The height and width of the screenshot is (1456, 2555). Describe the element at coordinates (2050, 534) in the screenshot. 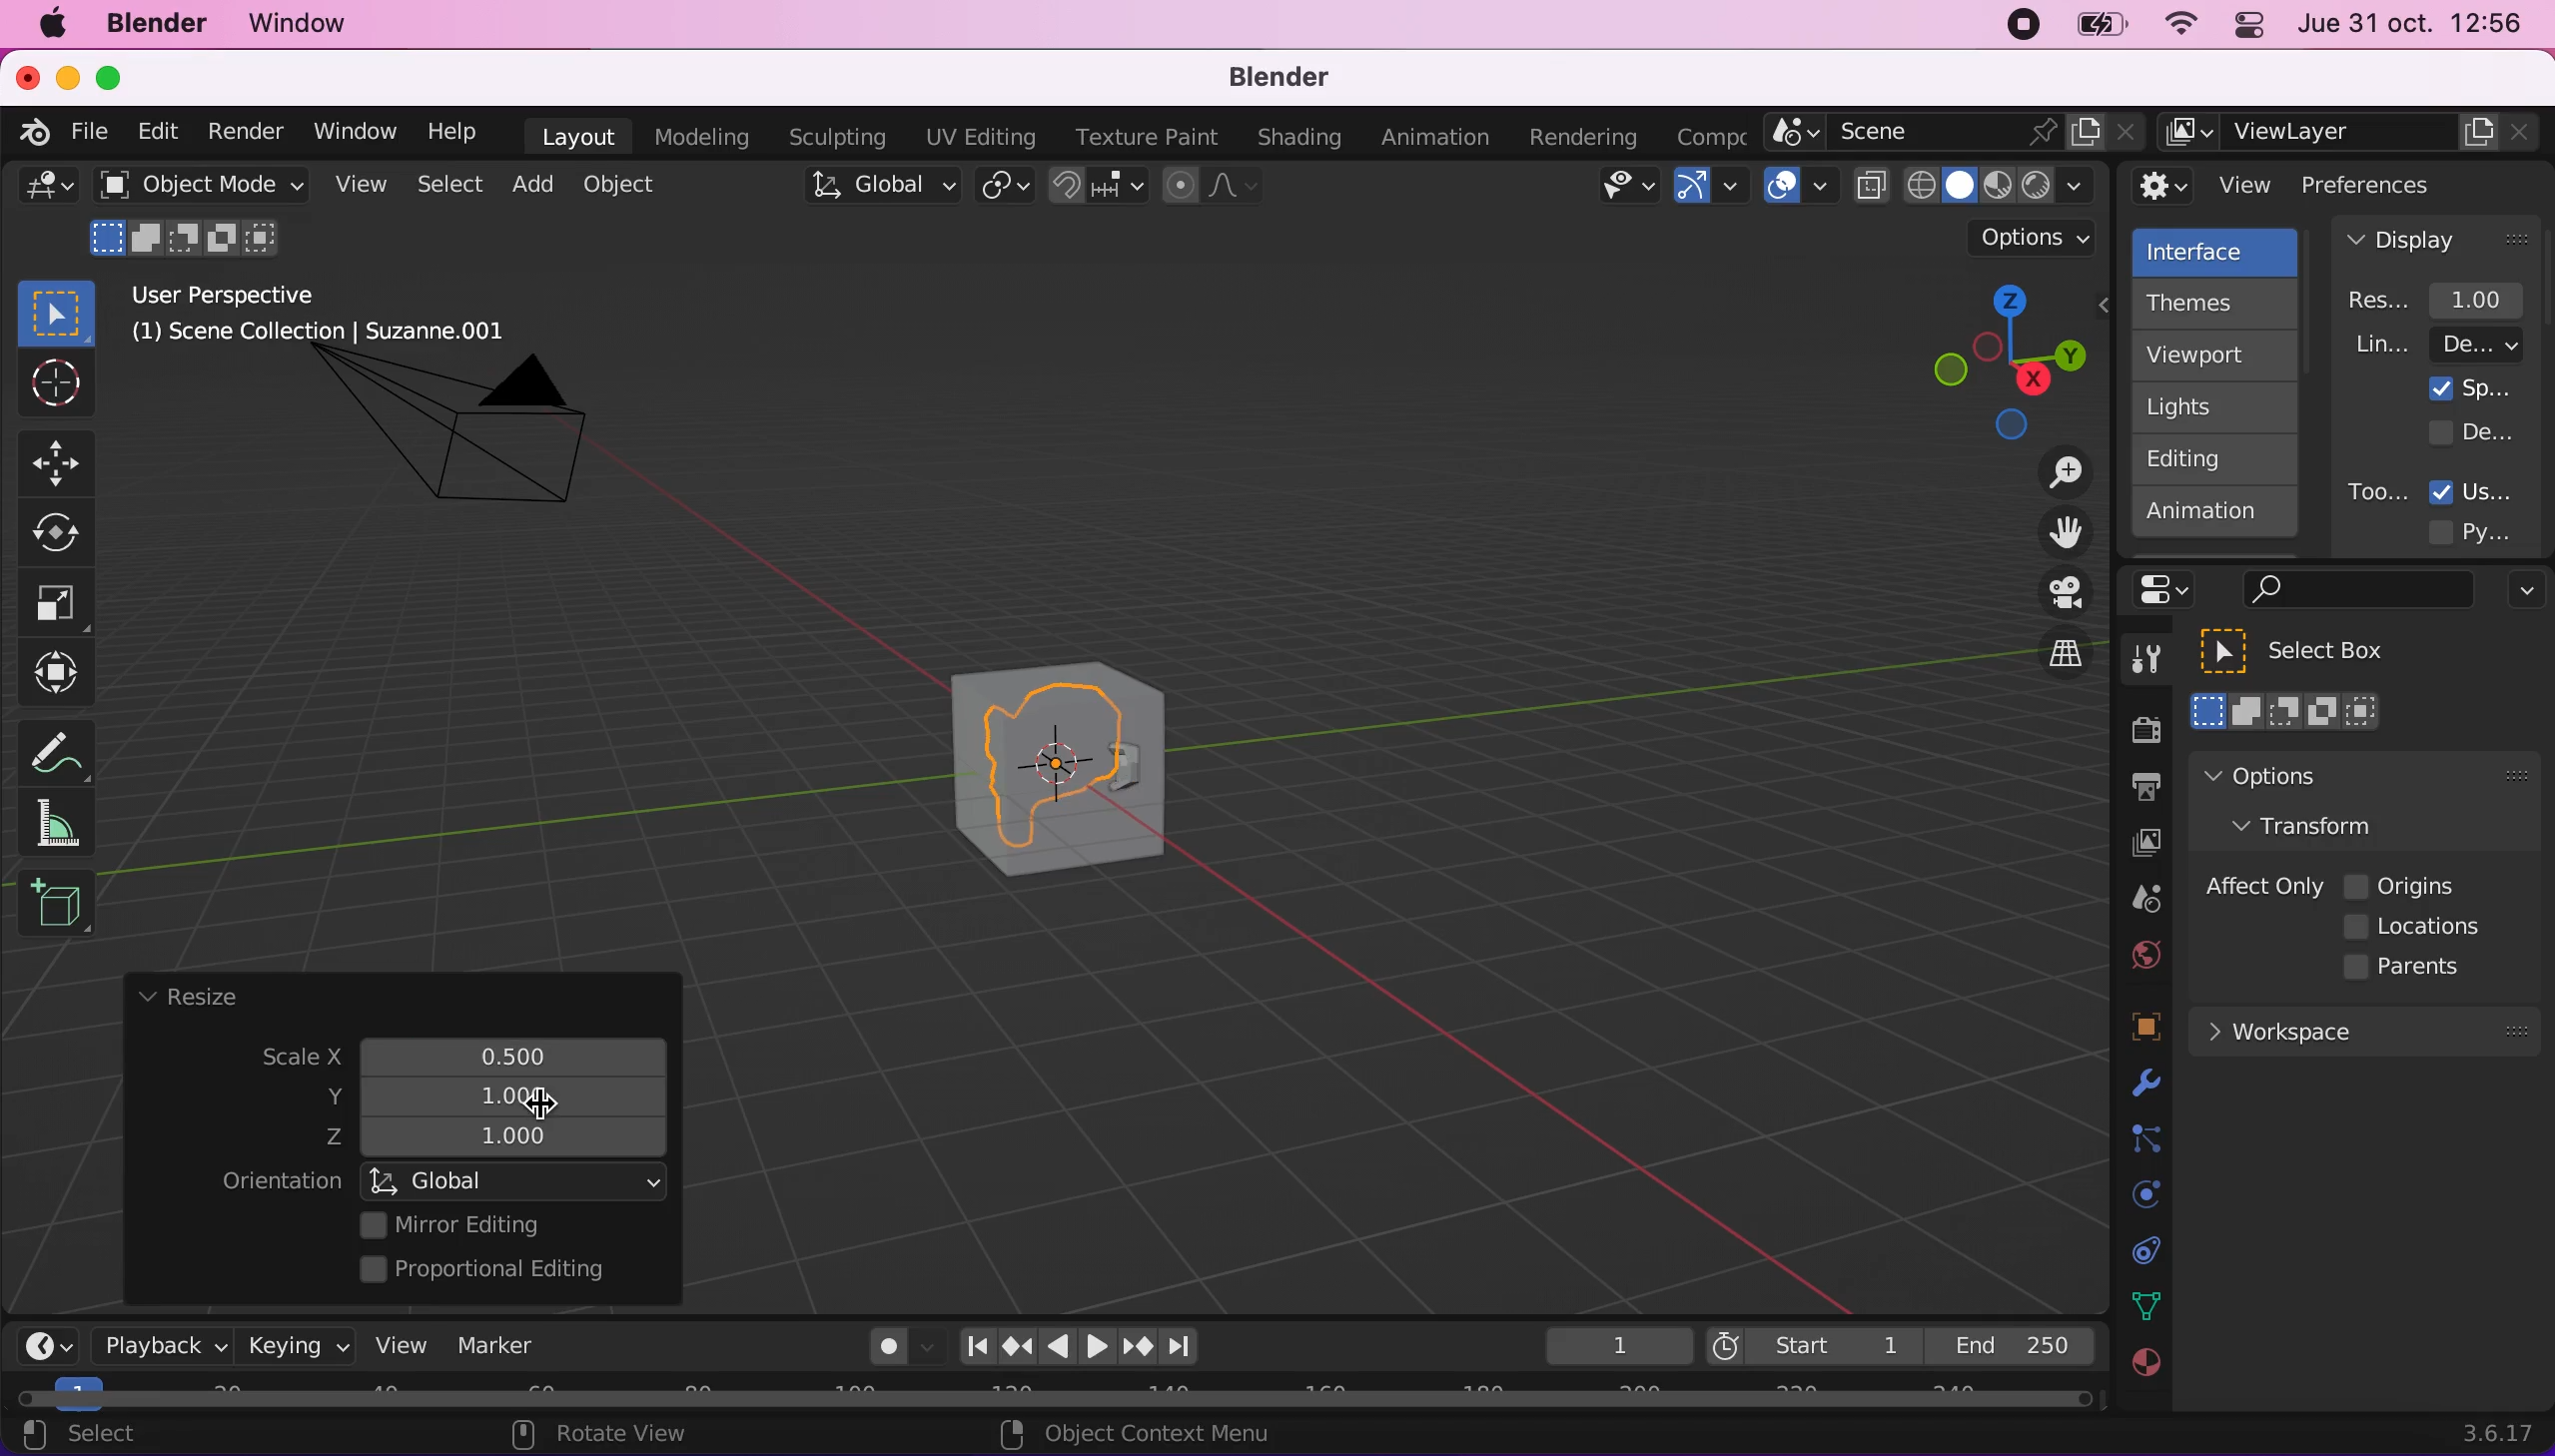

I see `move the view` at that location.